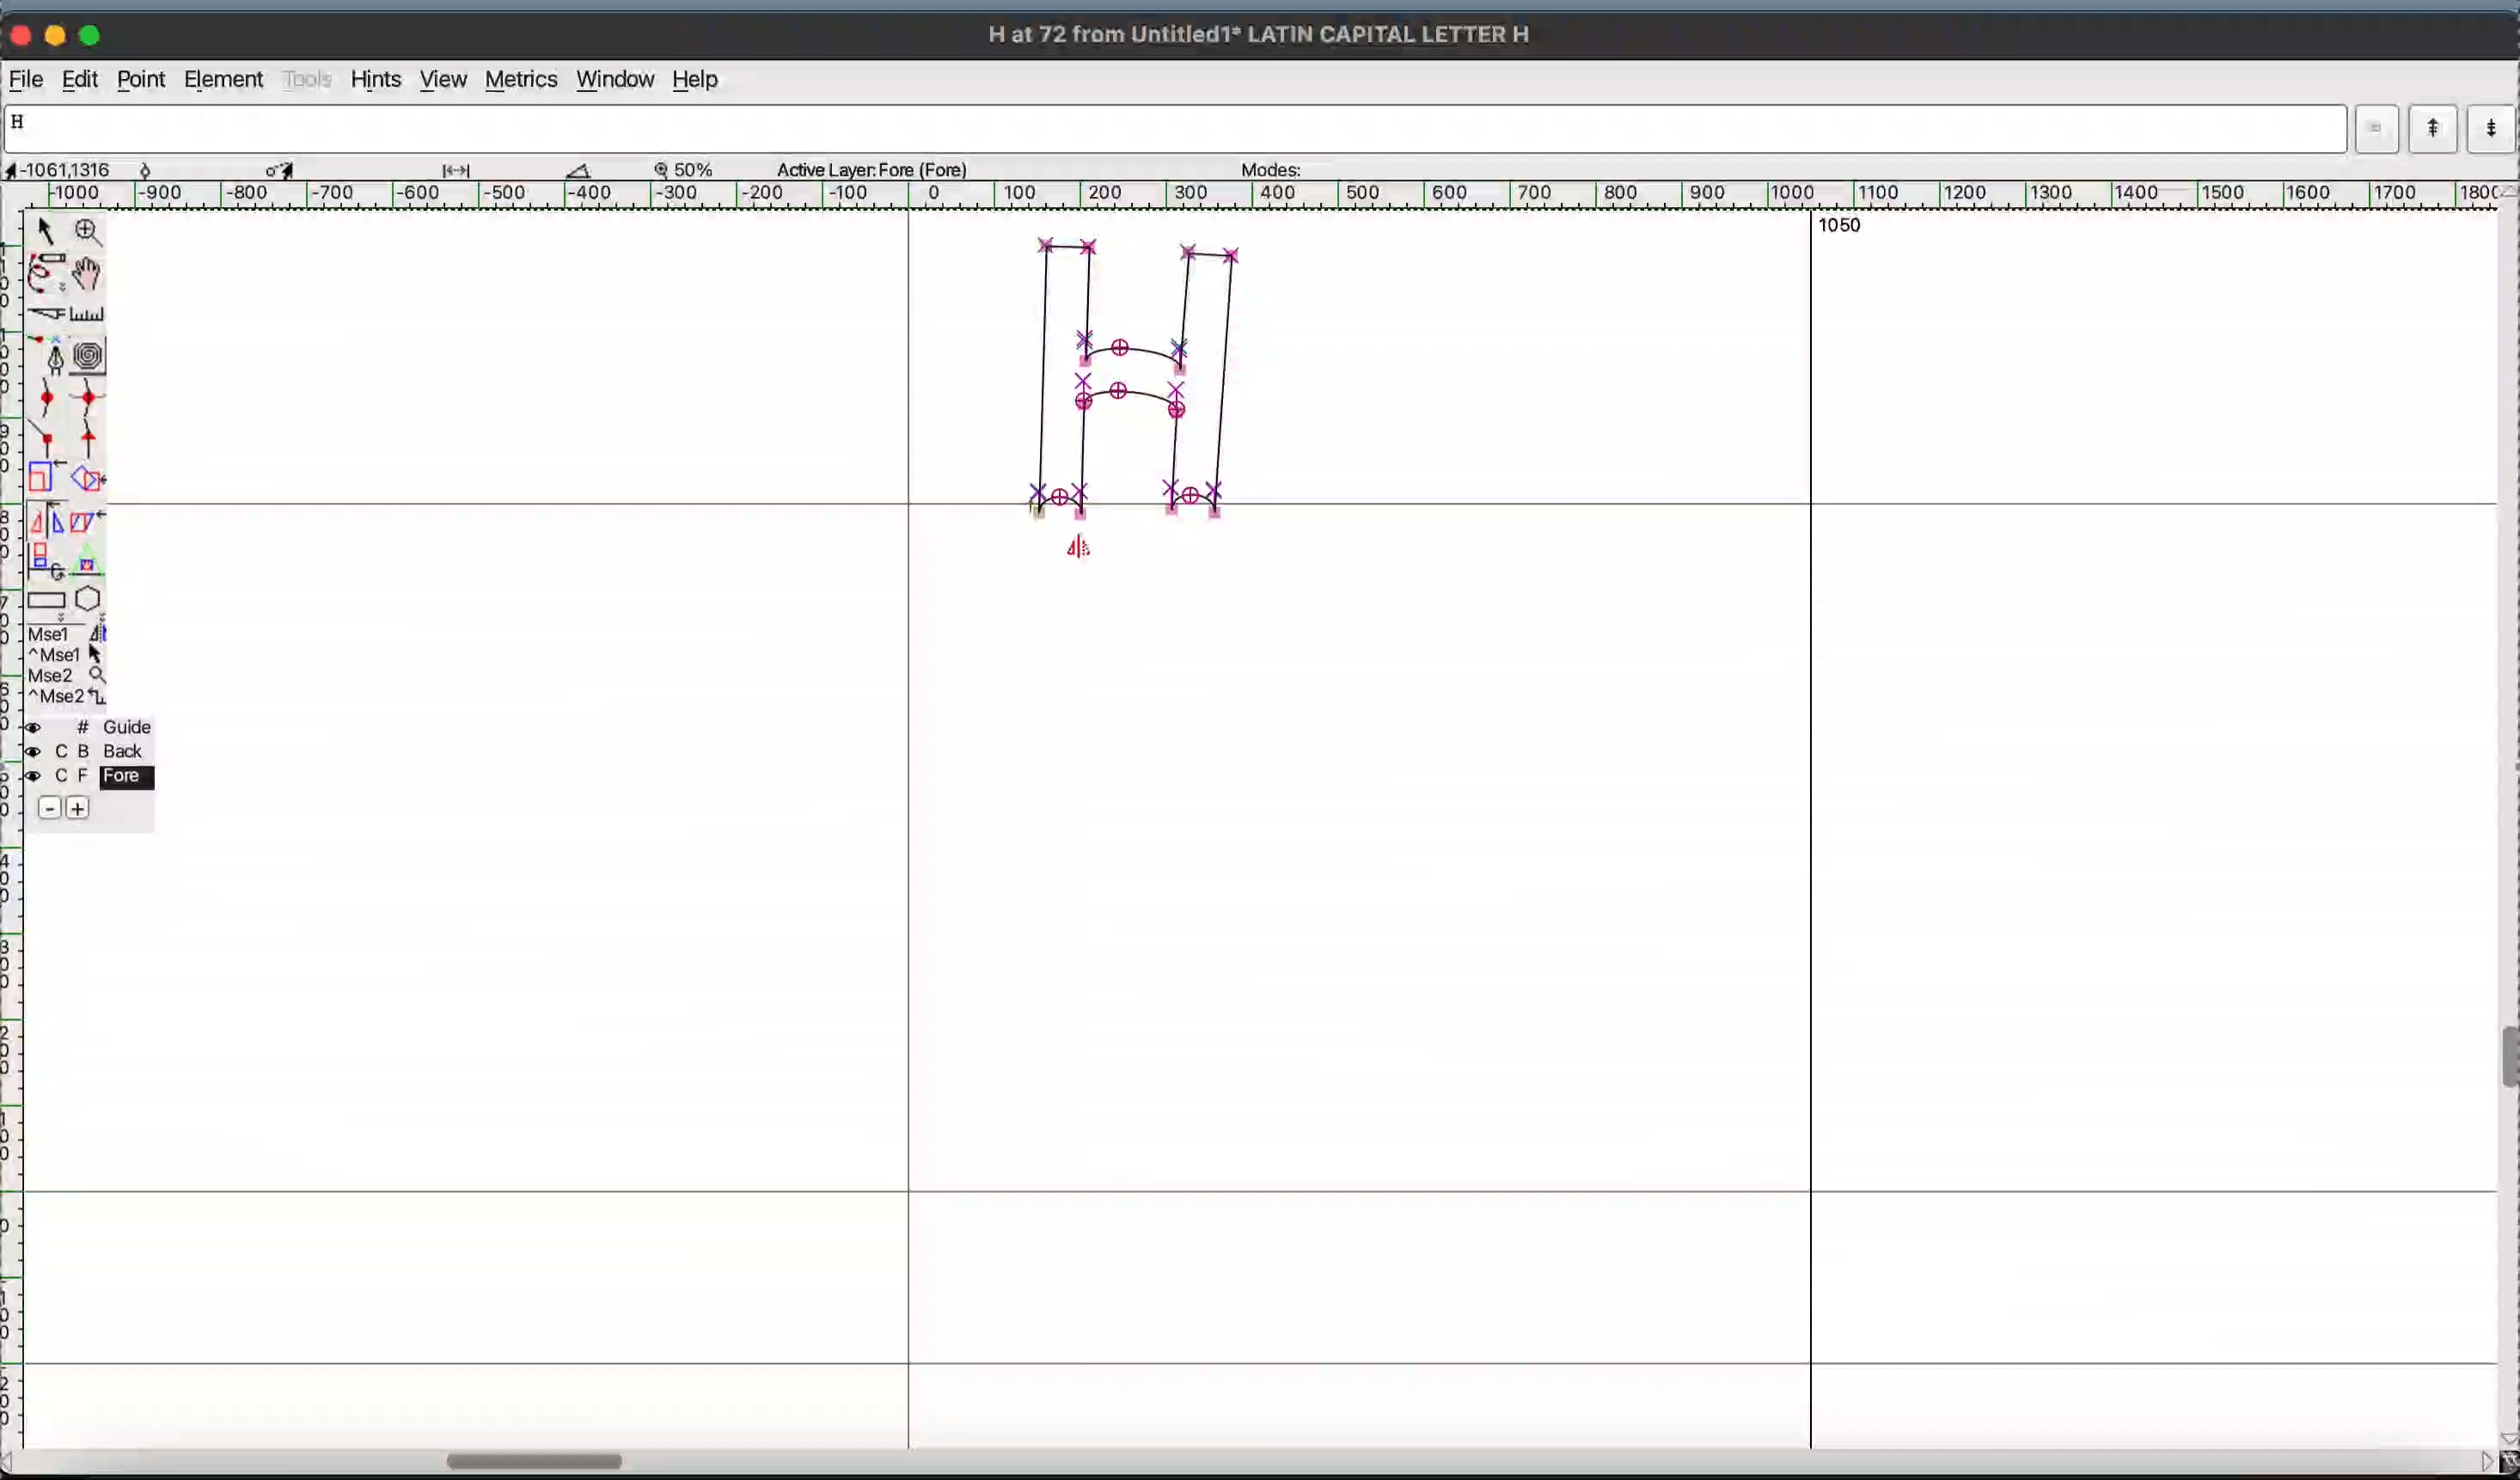  I want to click on next word, so click(2492, 128).